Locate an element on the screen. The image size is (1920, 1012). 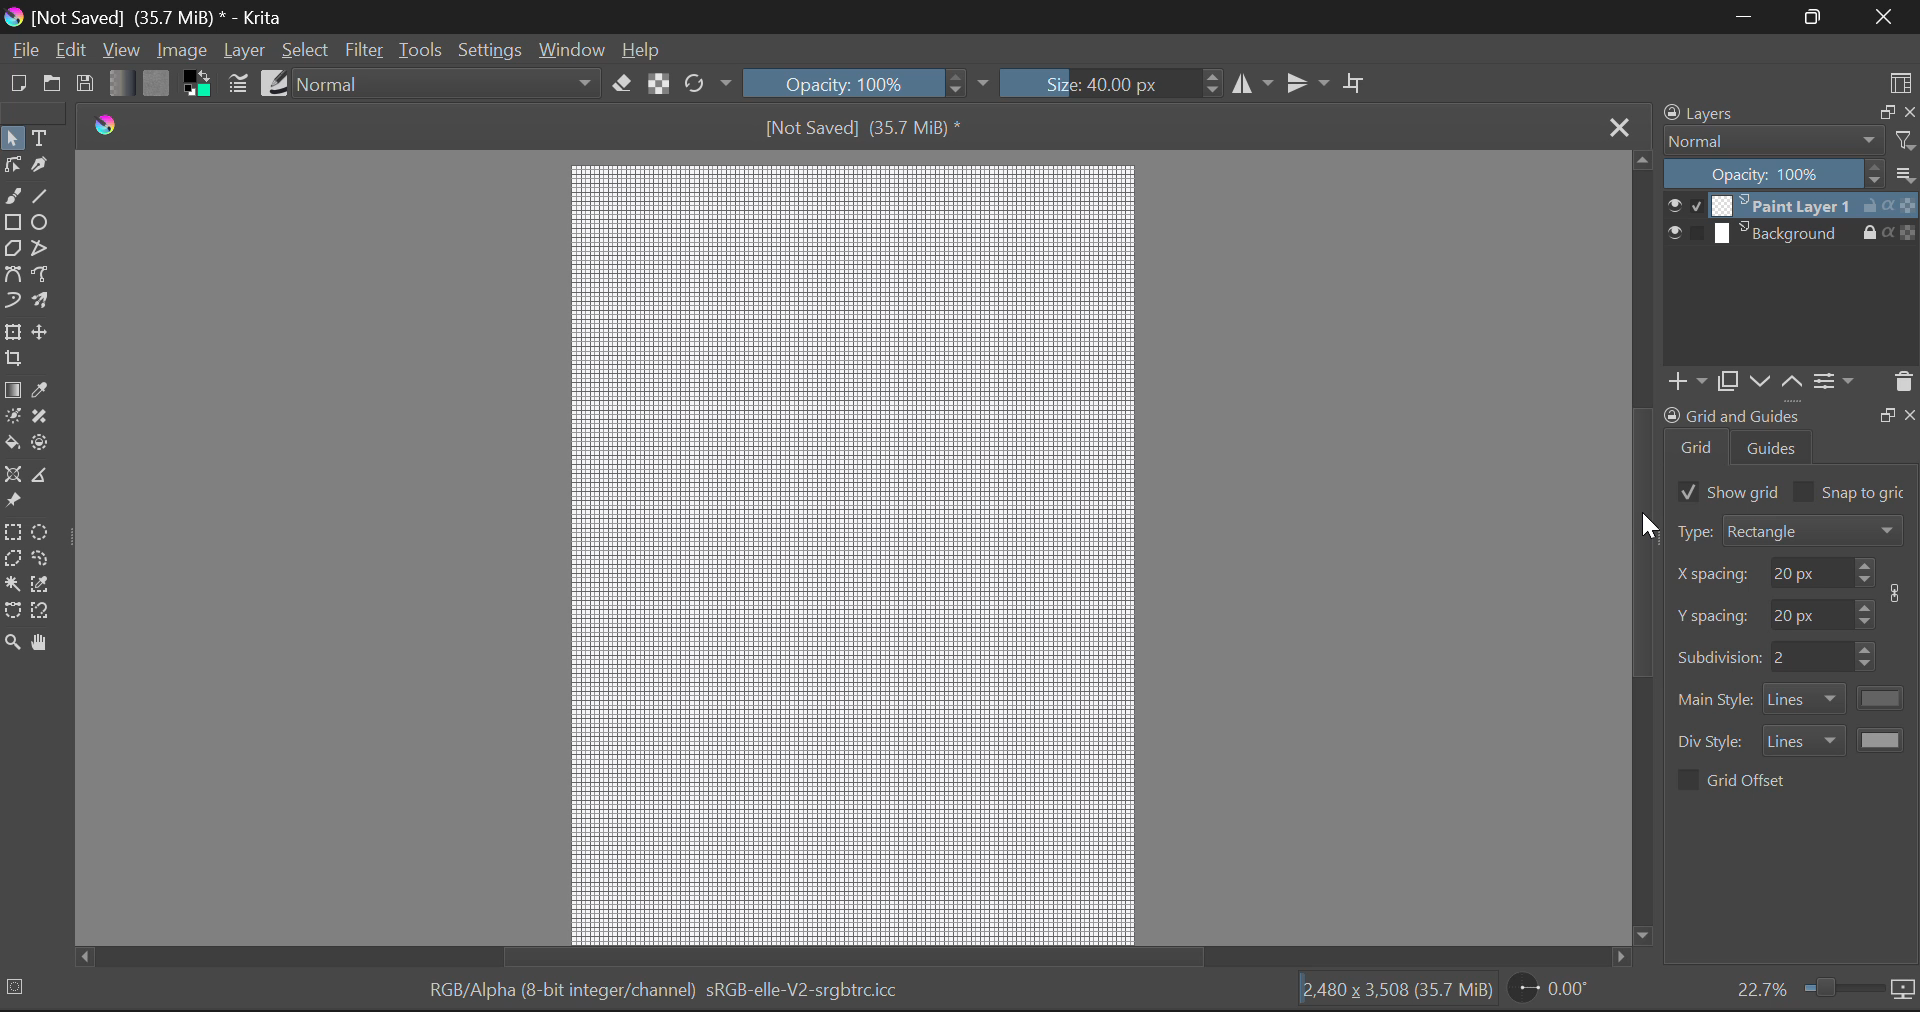
Crop is located at coordinates (1357, 82).